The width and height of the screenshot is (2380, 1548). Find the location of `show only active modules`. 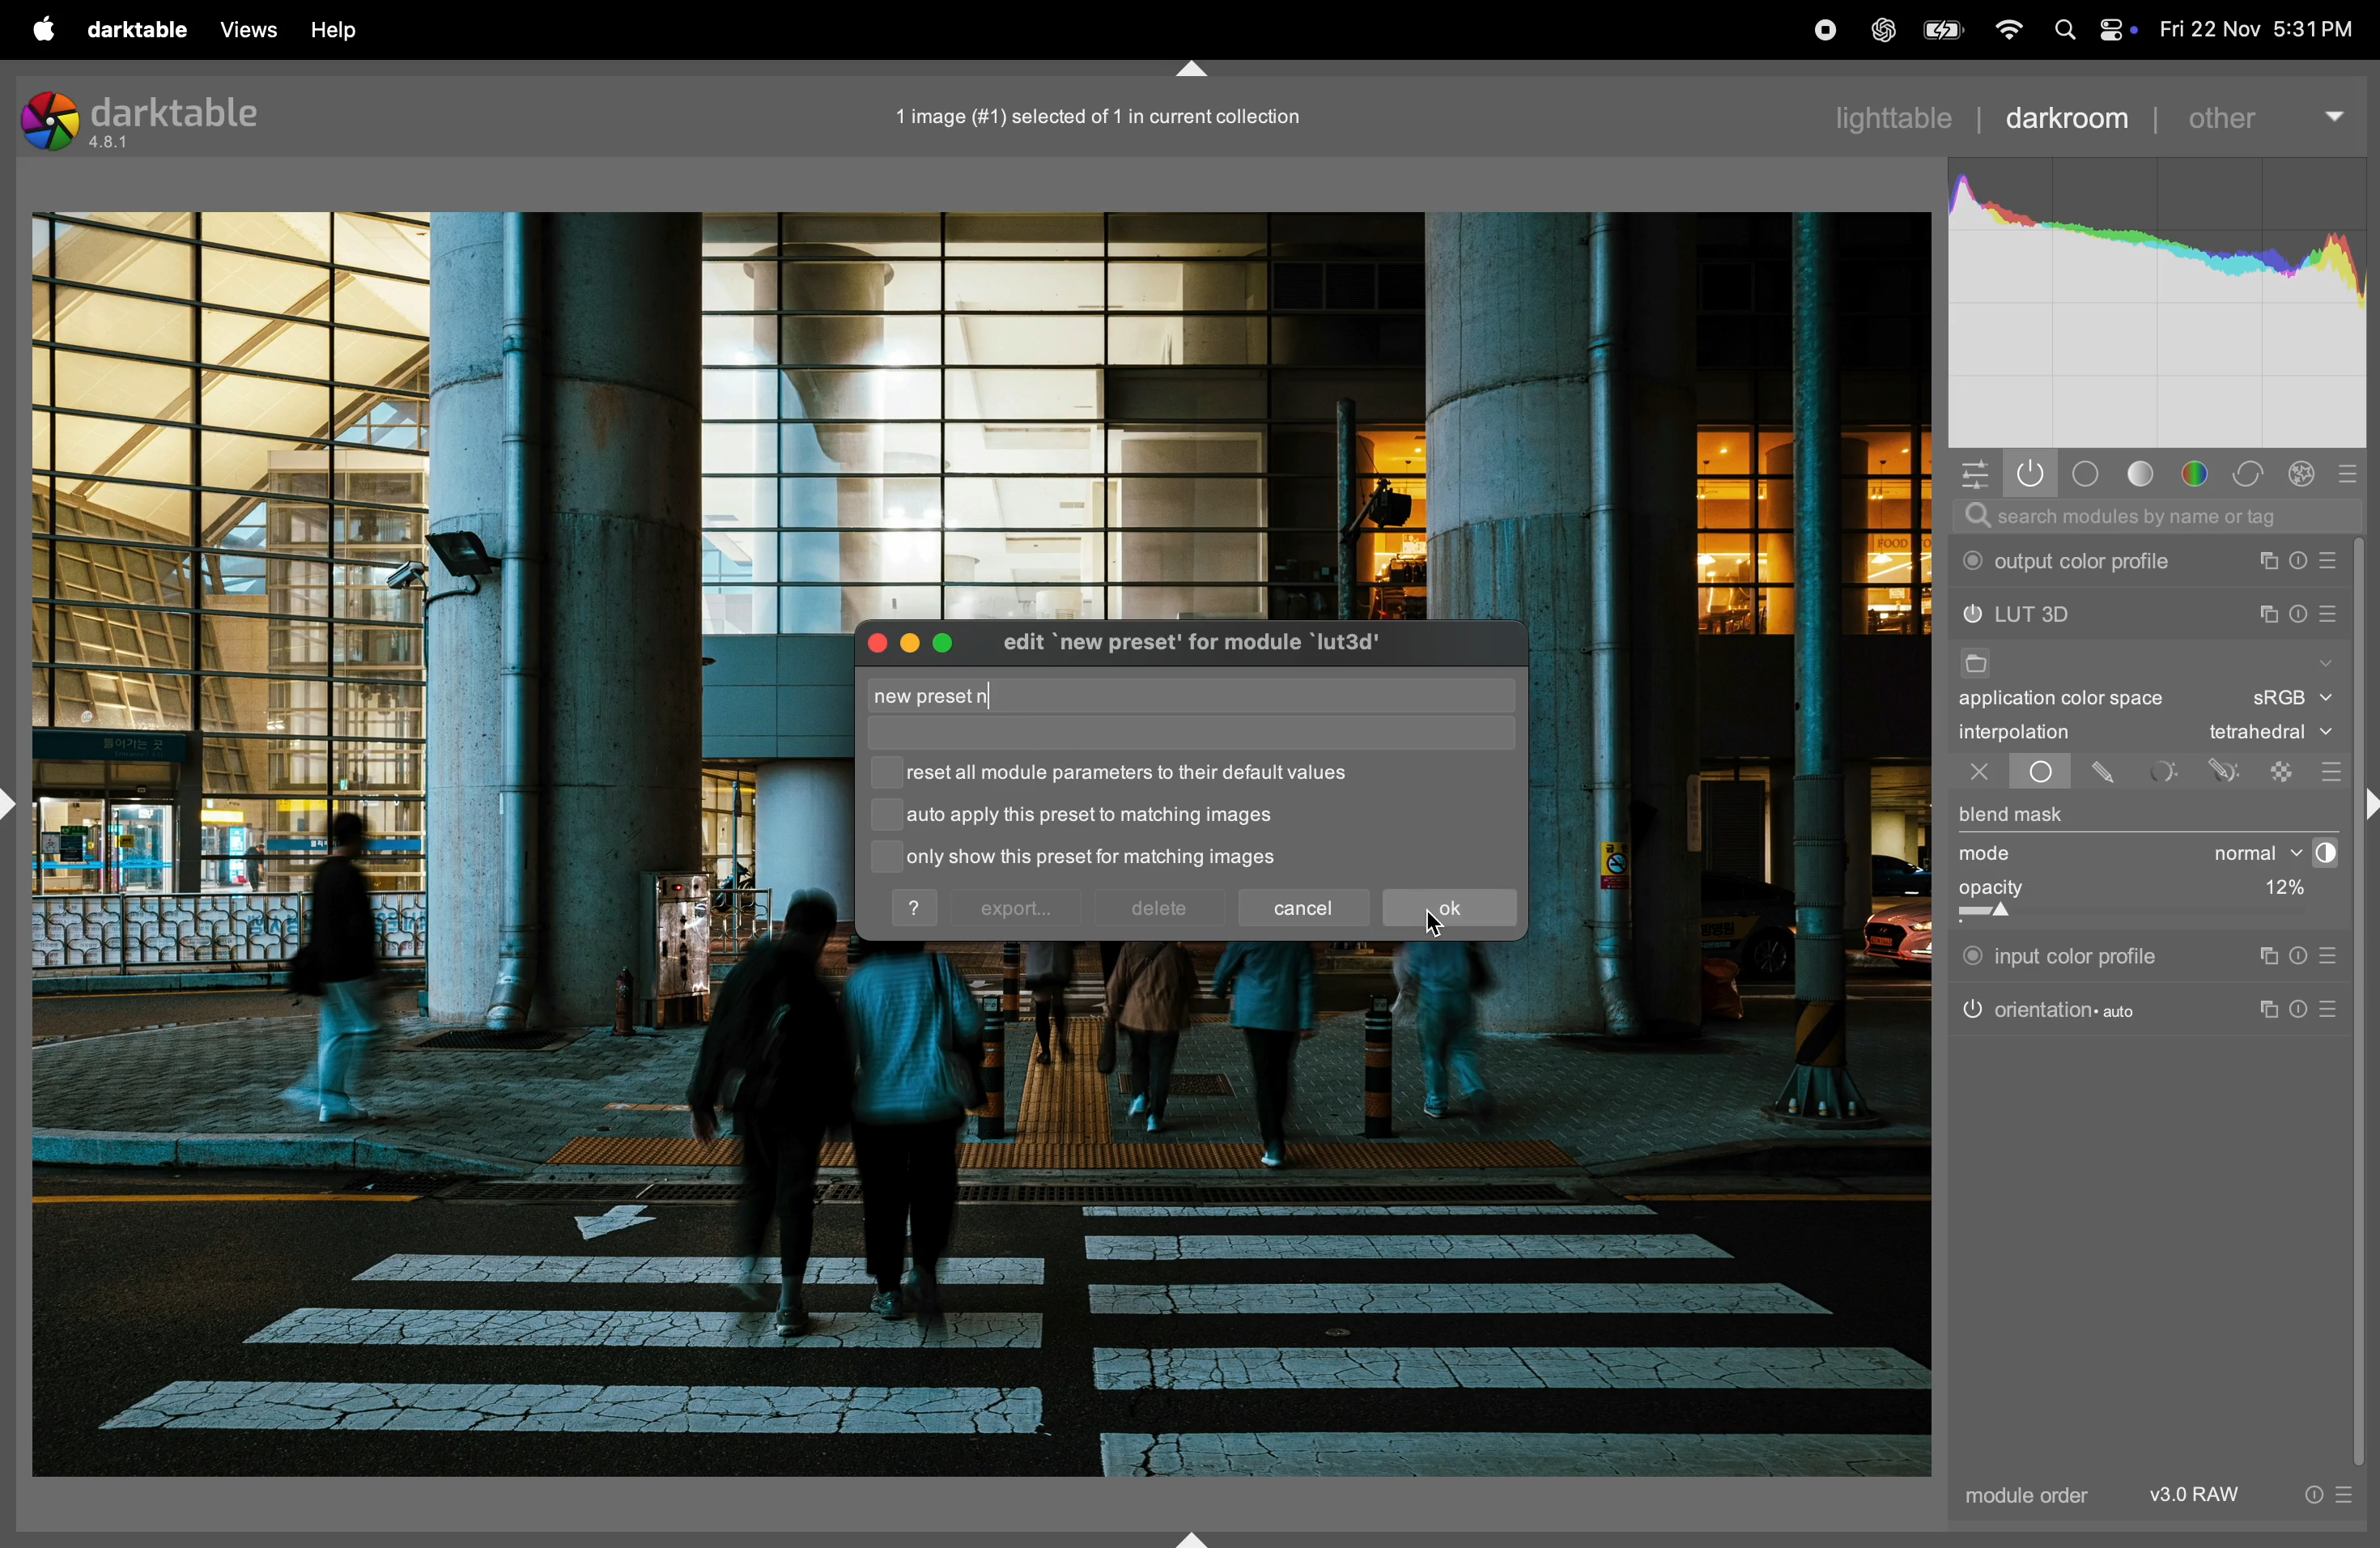

show only active modules is located at coordinates (2031, 474).